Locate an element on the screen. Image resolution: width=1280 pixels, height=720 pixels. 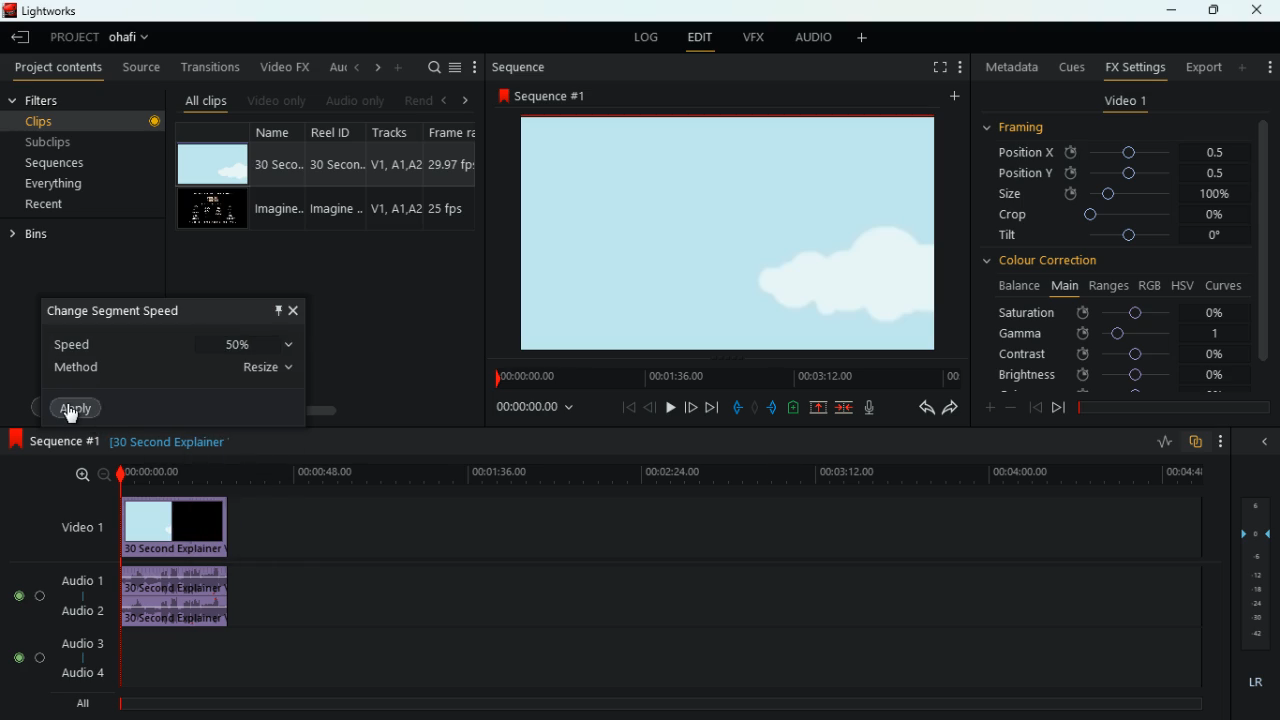
pull is located at coordinates (736, 406).